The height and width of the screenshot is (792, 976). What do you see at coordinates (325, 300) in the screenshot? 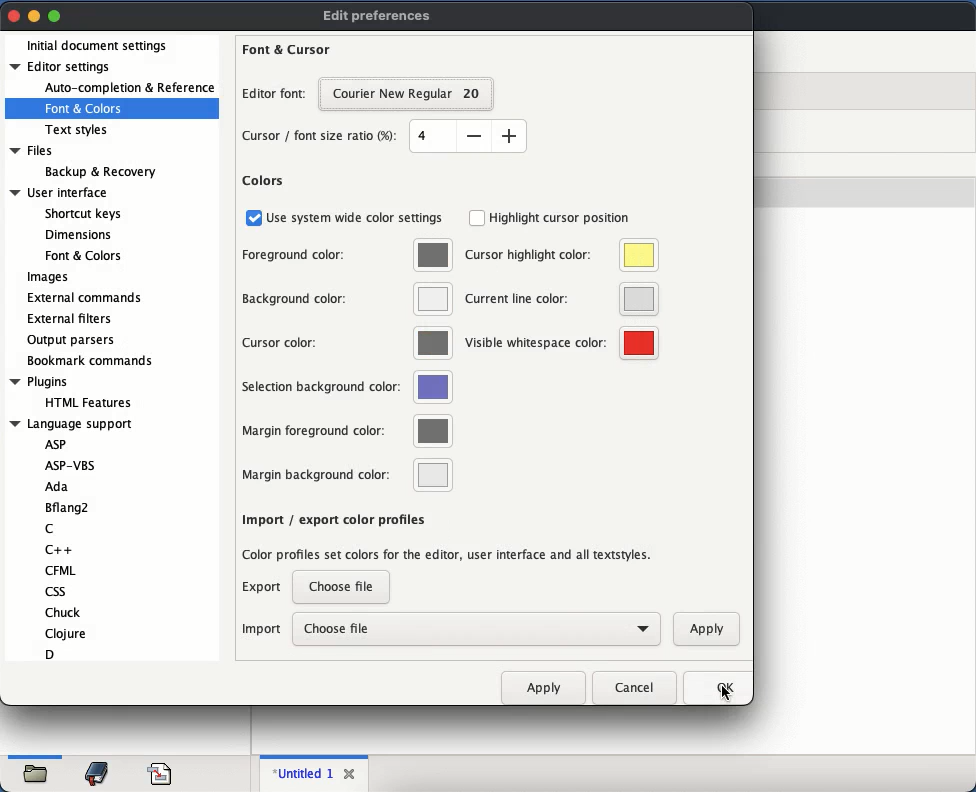
I see `background color` at bounding box center [325, 300].